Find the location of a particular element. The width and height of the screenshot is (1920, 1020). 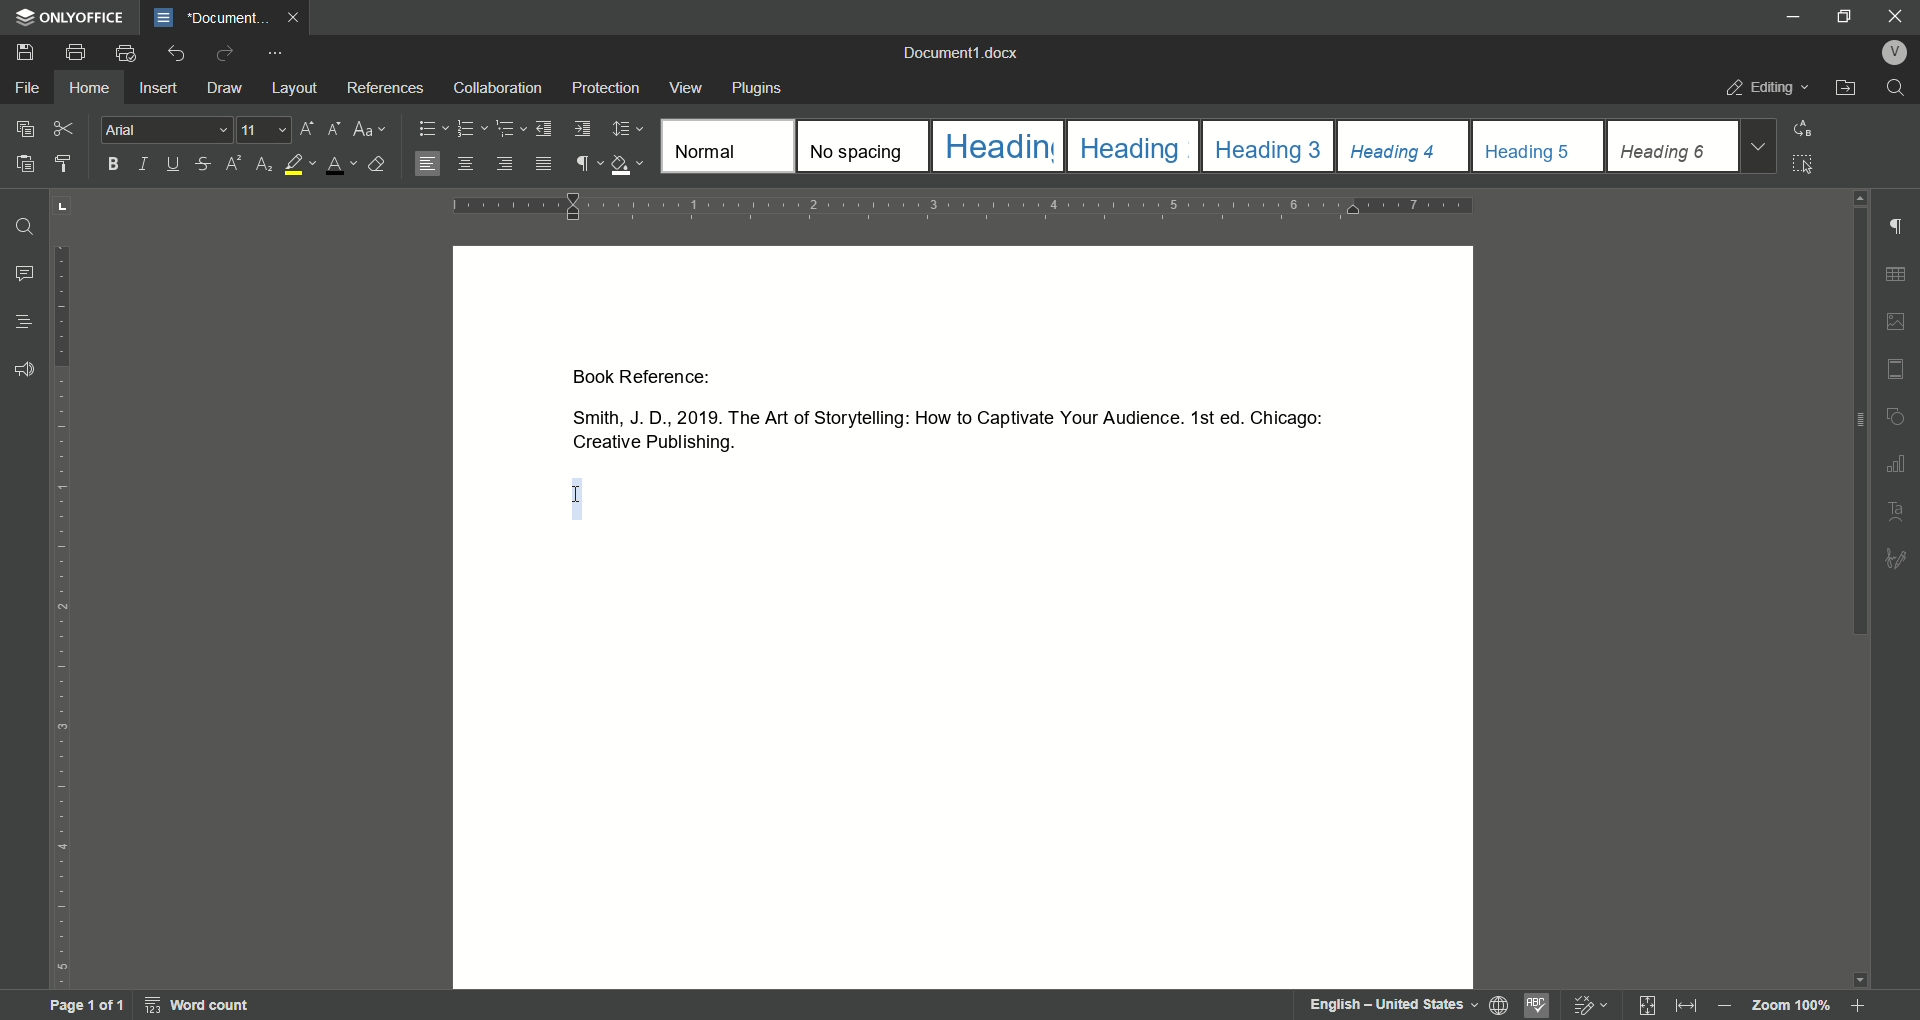

headings is located at coordinates (1132, 145).